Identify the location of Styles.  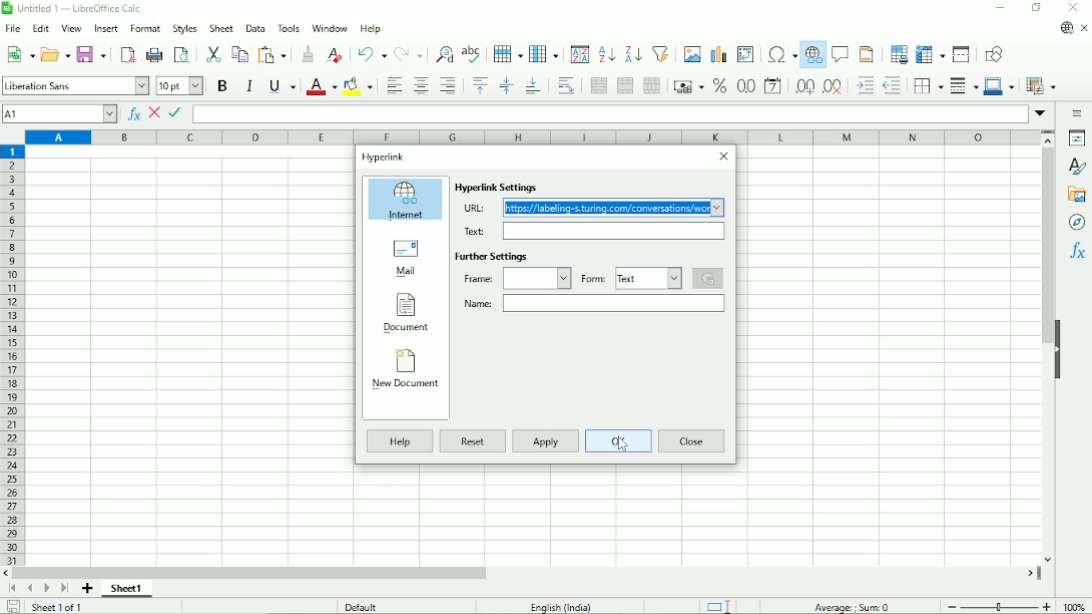
(1077, 166).